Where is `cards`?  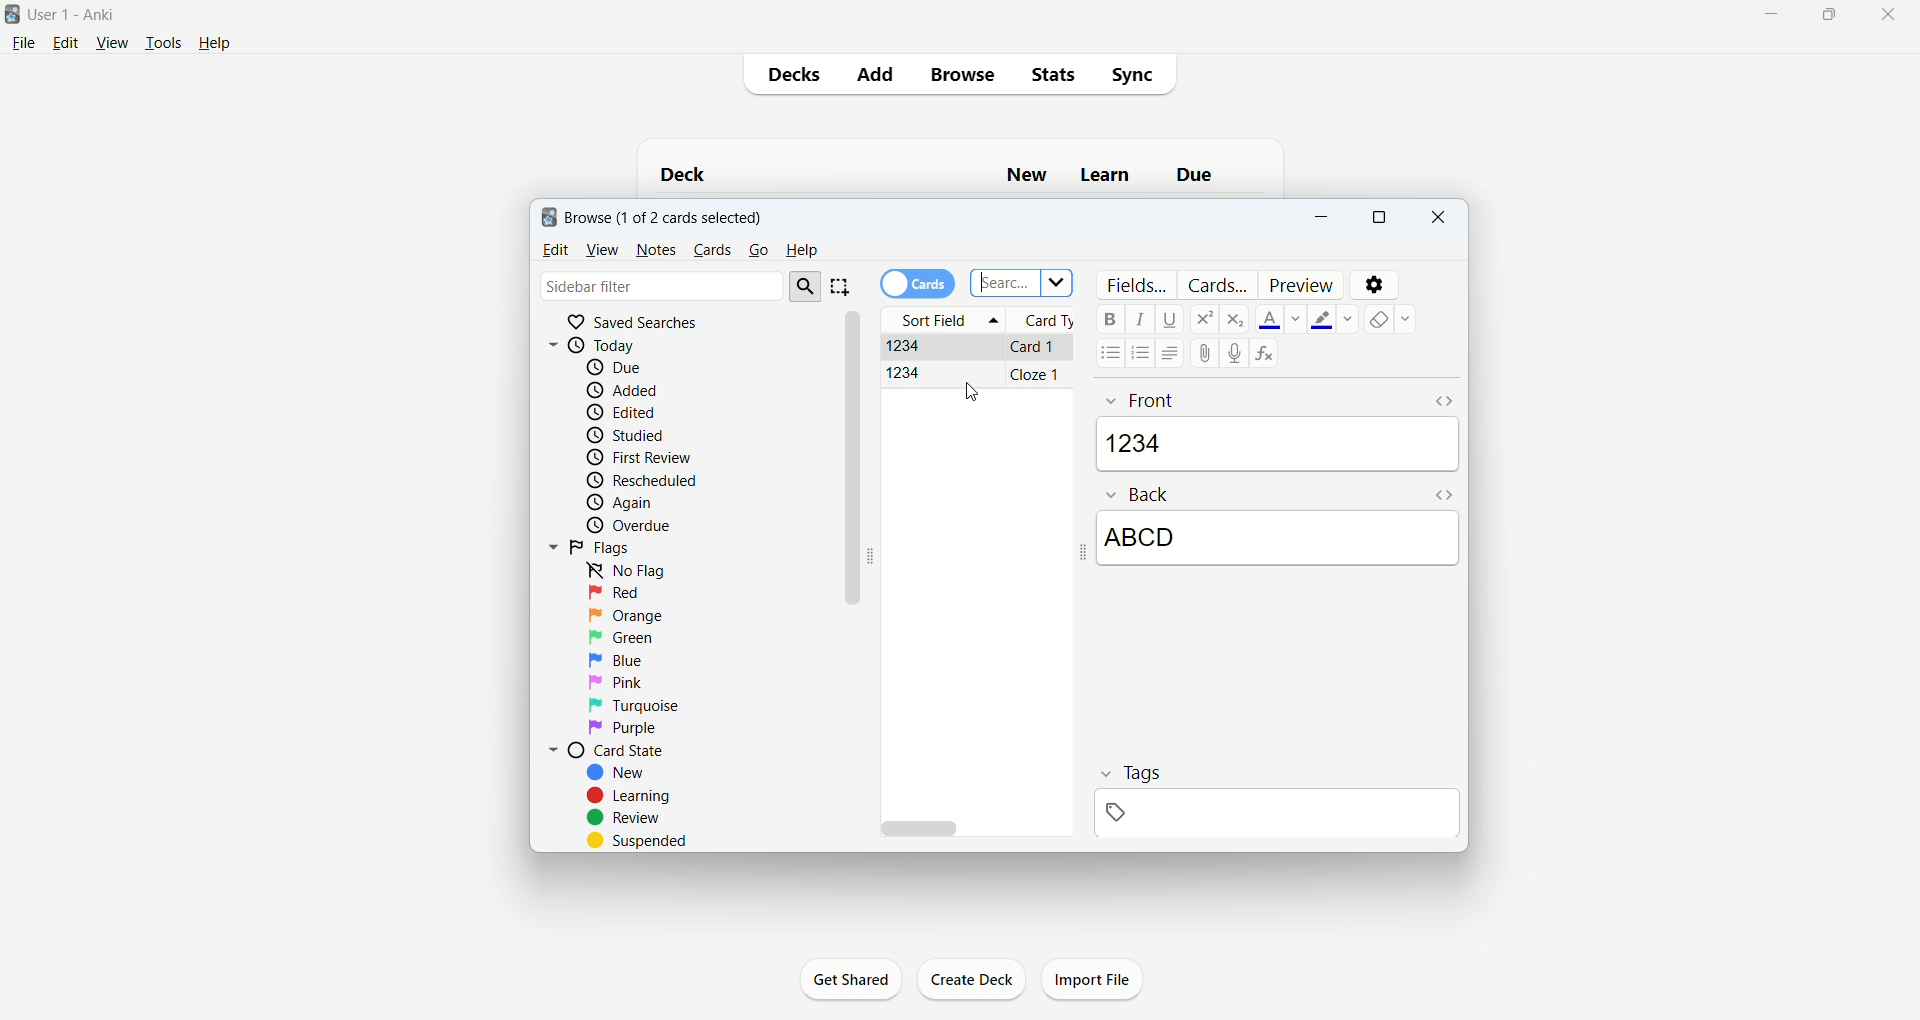
cards is located at coordinates (713, 250).